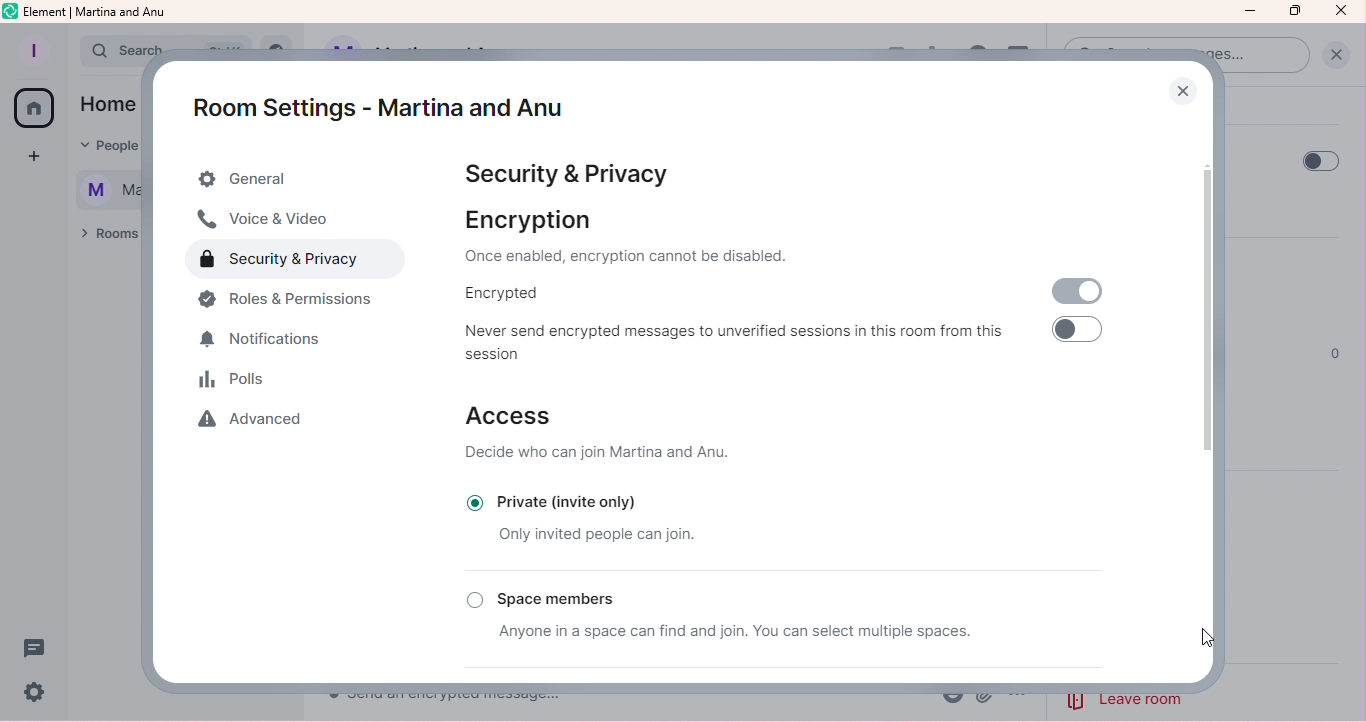 This screenshot has height=722, width=1366. Describe the element at coordinates (669, 238) in the screenshot. I see `Encryption` at that location.